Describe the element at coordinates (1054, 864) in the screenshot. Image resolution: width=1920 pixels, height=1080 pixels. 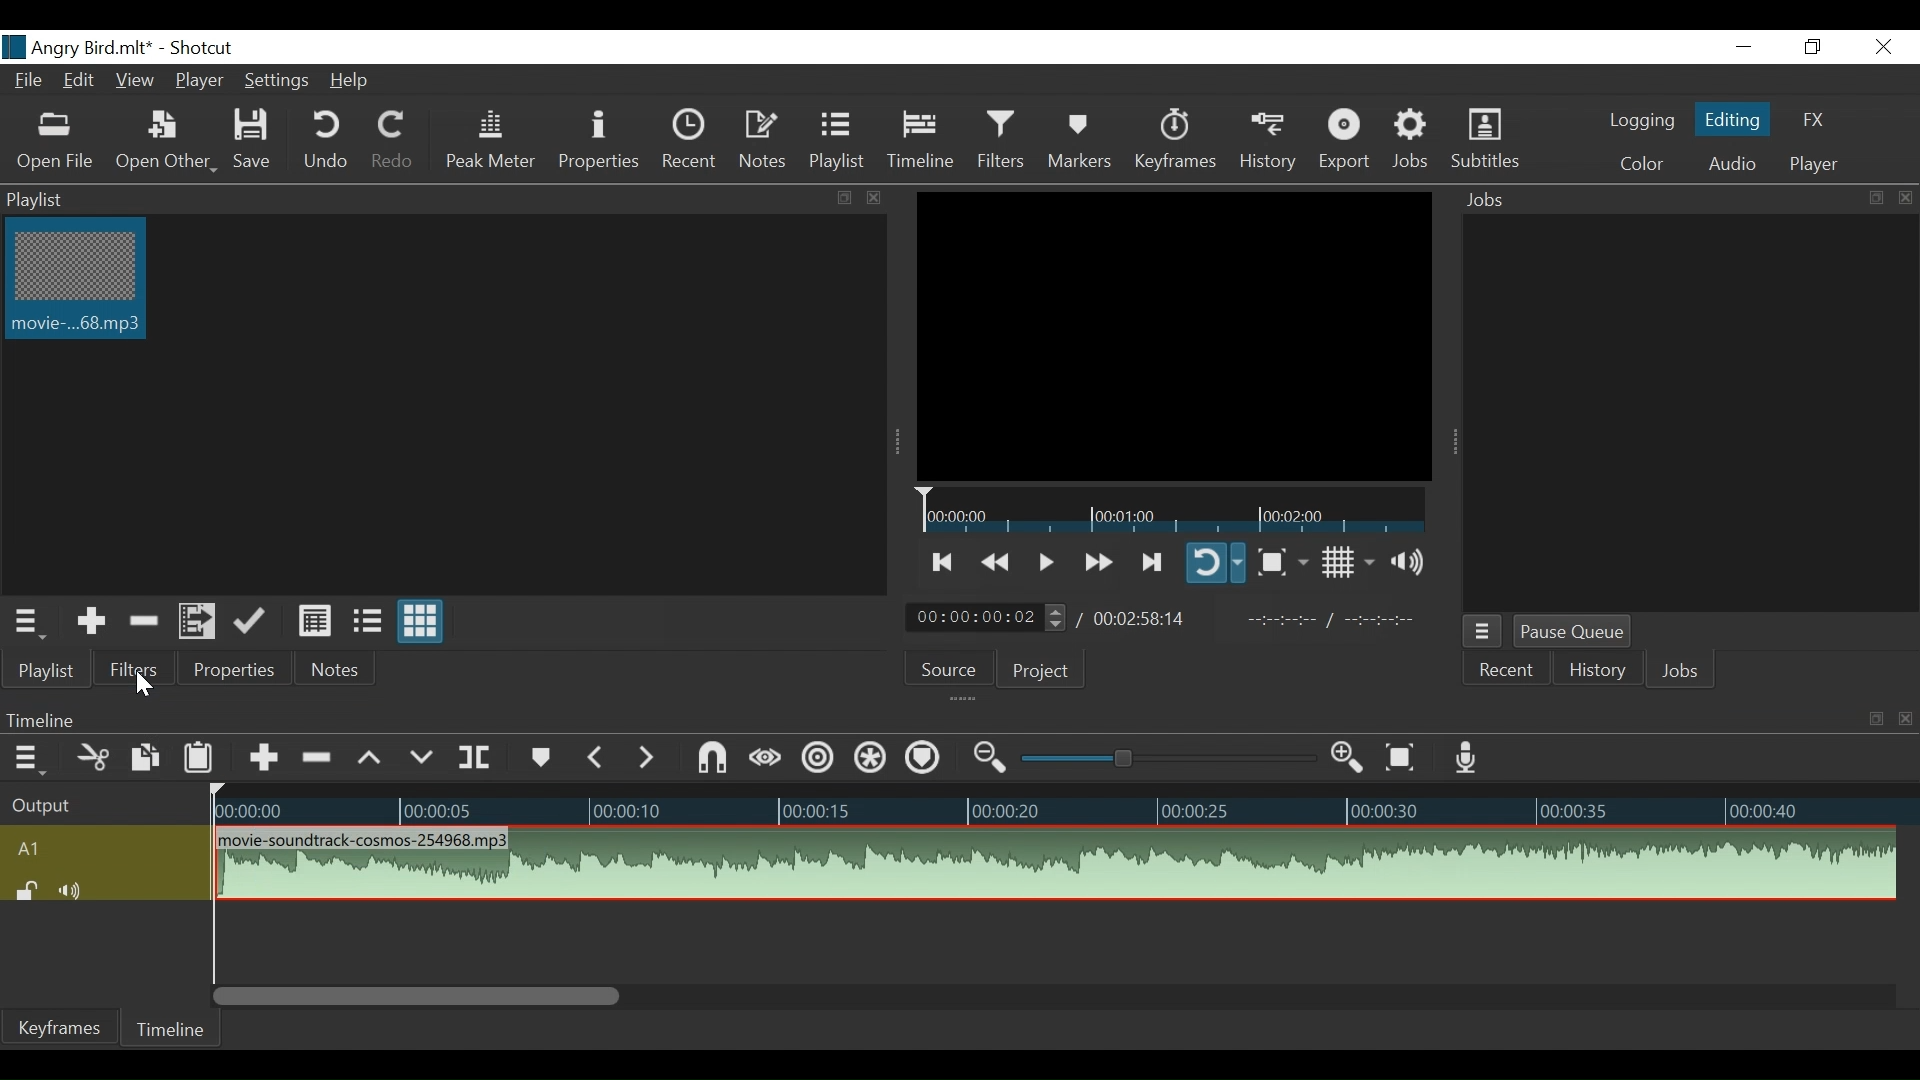
I see `Audio track clip` at that location.